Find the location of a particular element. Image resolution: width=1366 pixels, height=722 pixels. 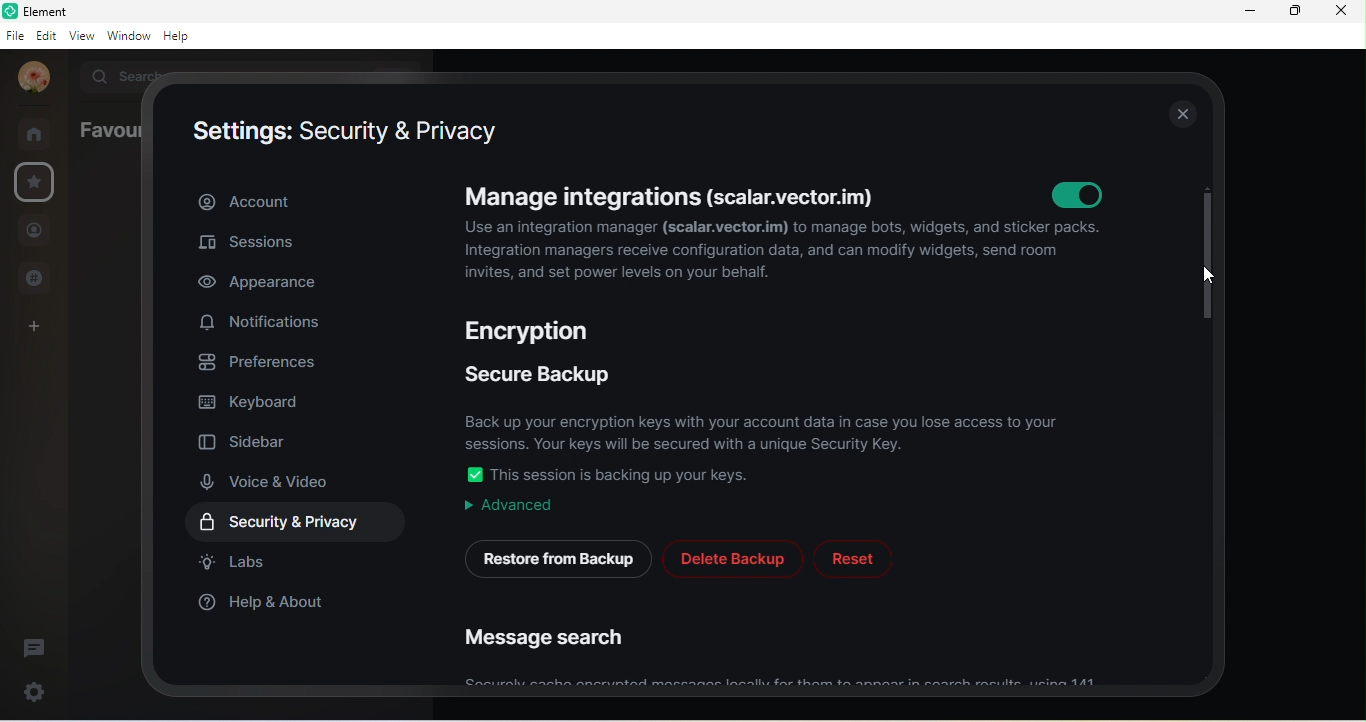

this session is backing up your keys is located at coordinates (630, 474).